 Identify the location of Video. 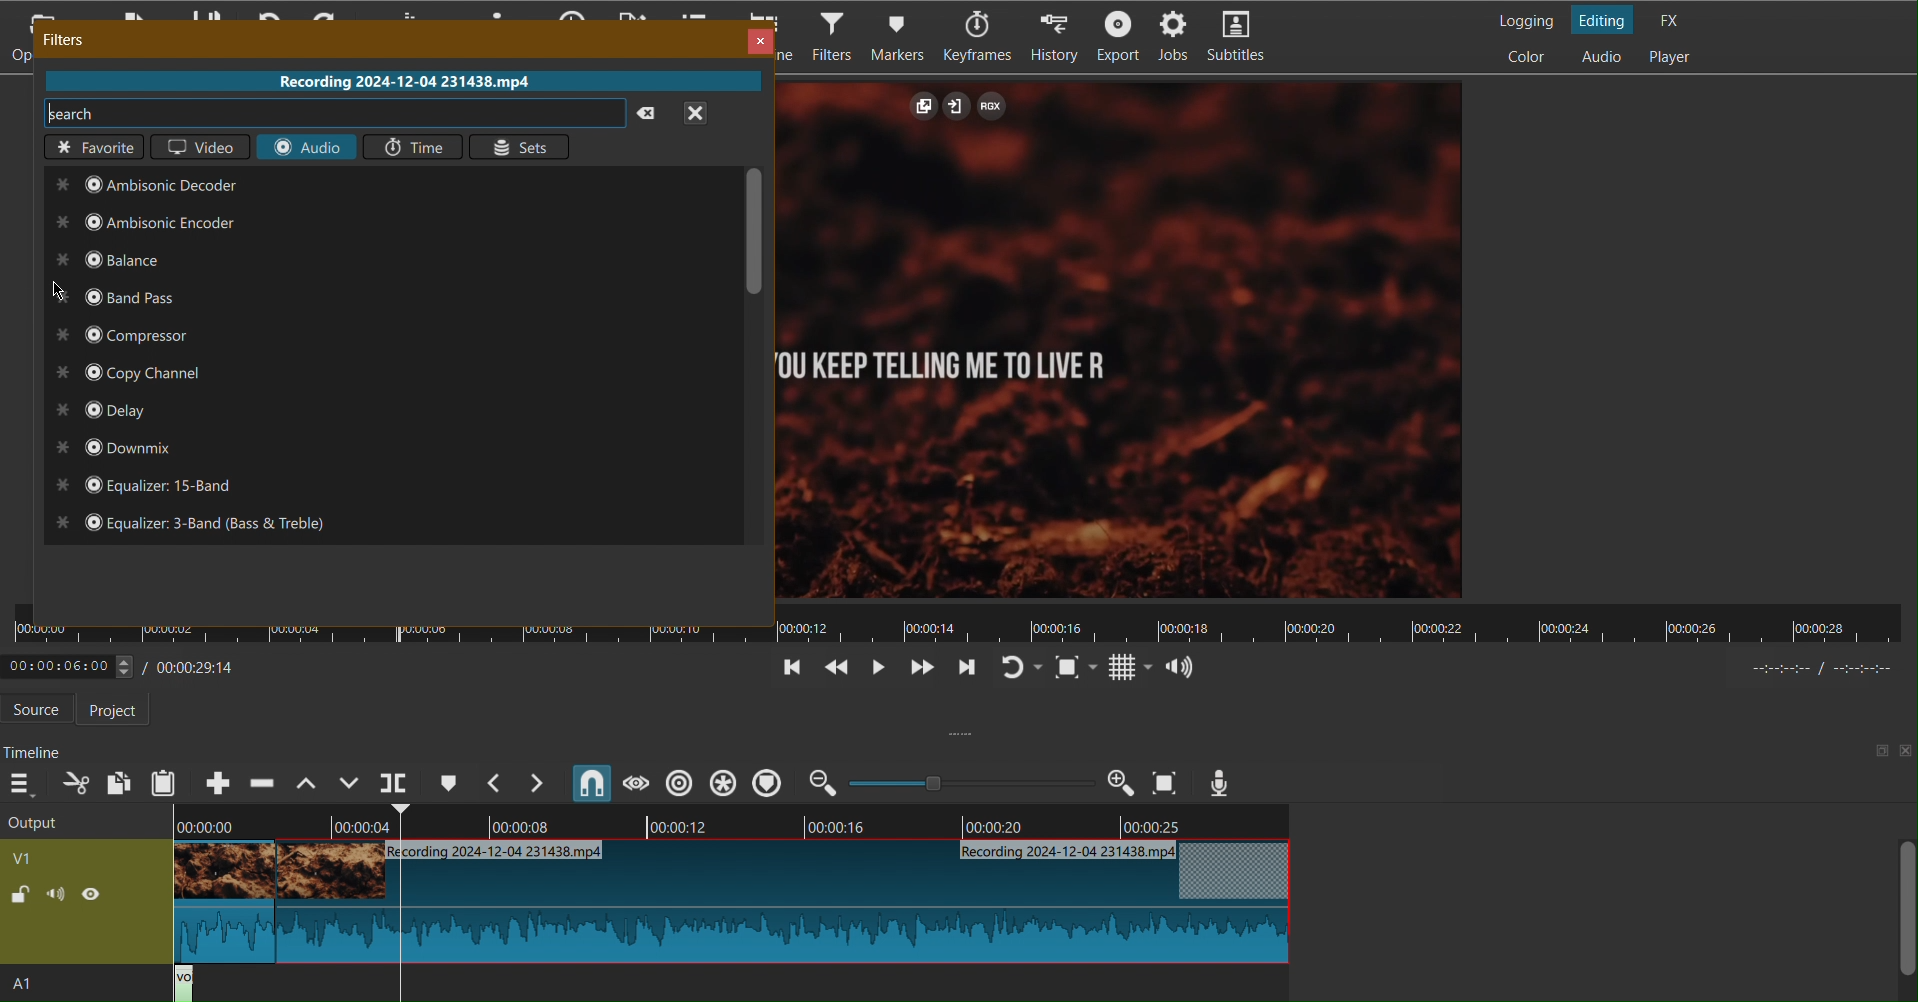
(197, 146).